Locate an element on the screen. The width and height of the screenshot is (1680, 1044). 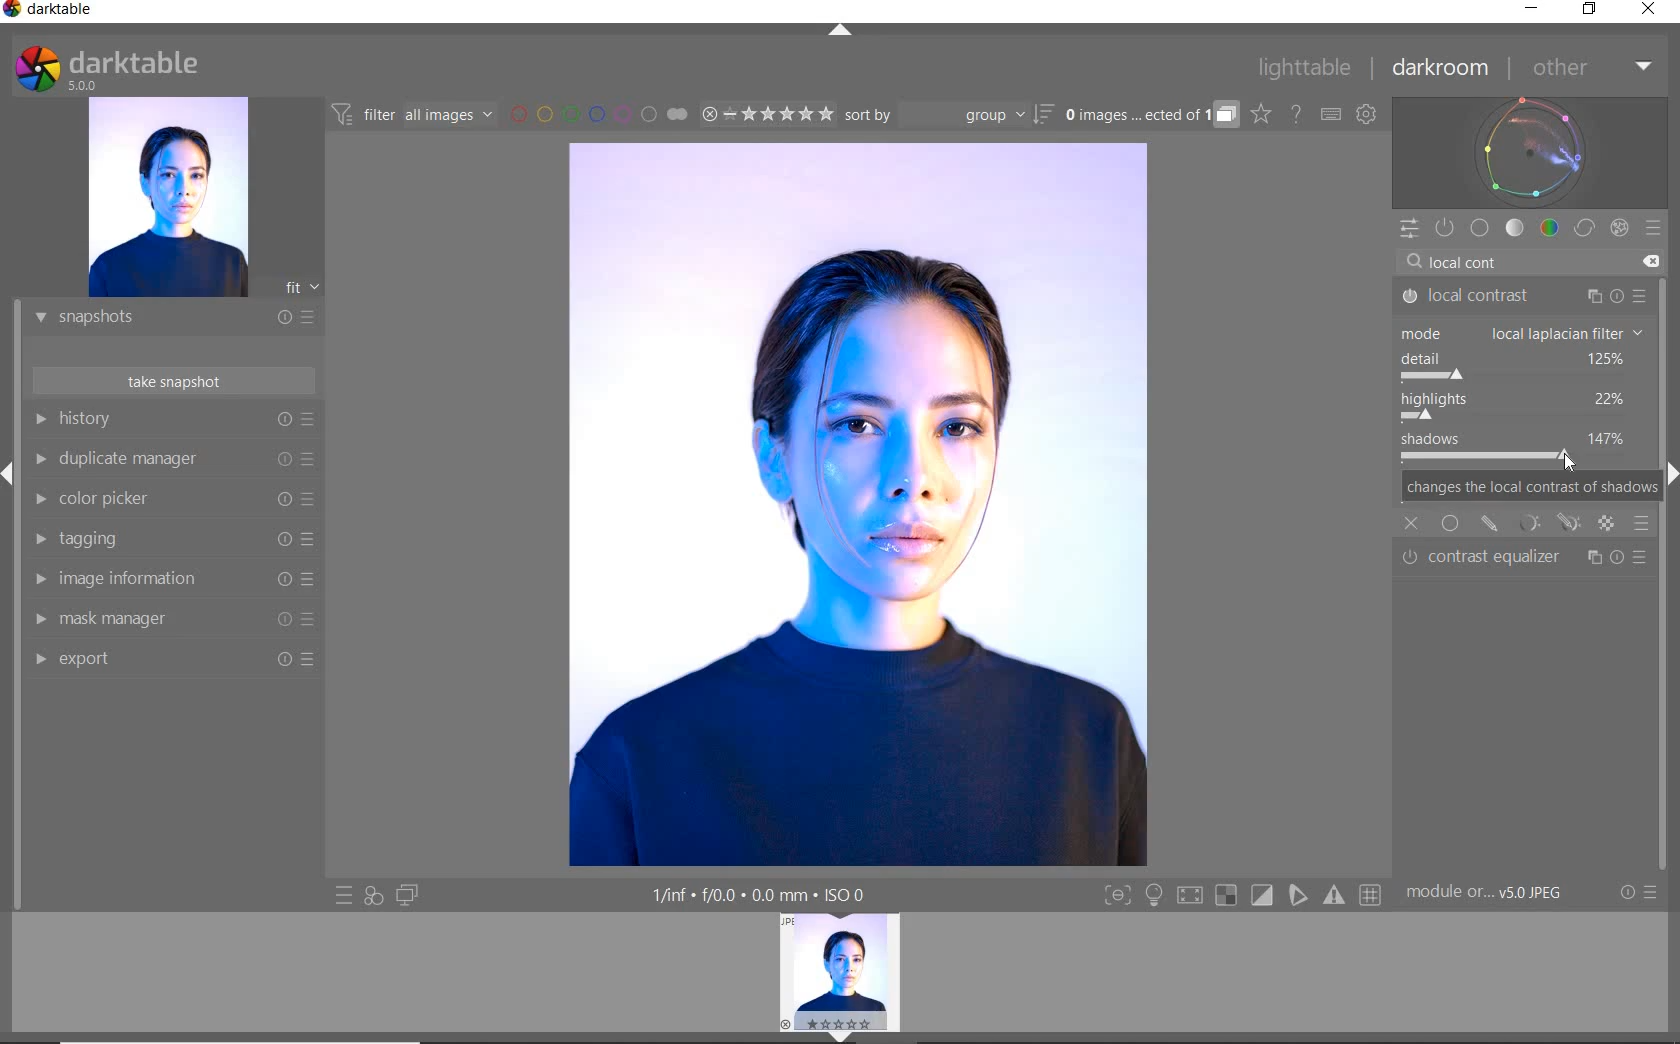
MASK MANAGER is located at coordinates (165, 619).